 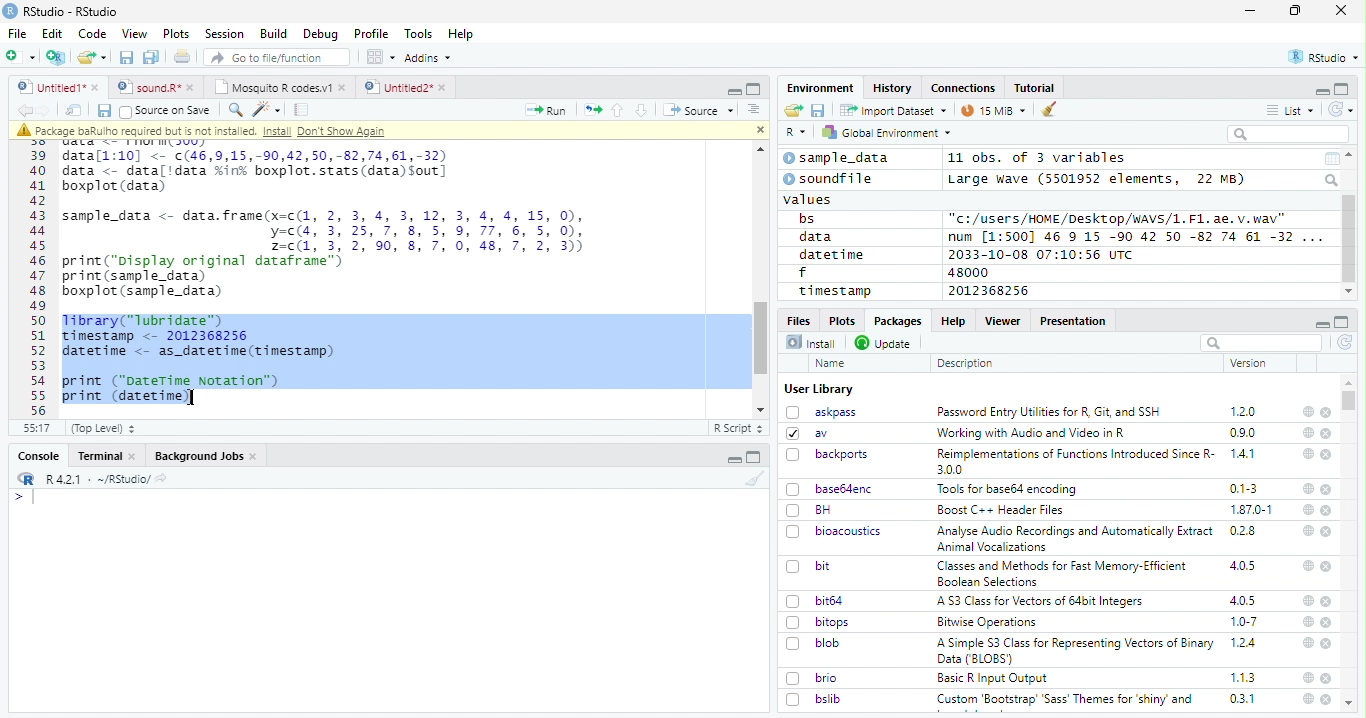 What do you see at coordinates (811, 342) in the screenshot?
I see `Install` at bounding box center [811, 342].